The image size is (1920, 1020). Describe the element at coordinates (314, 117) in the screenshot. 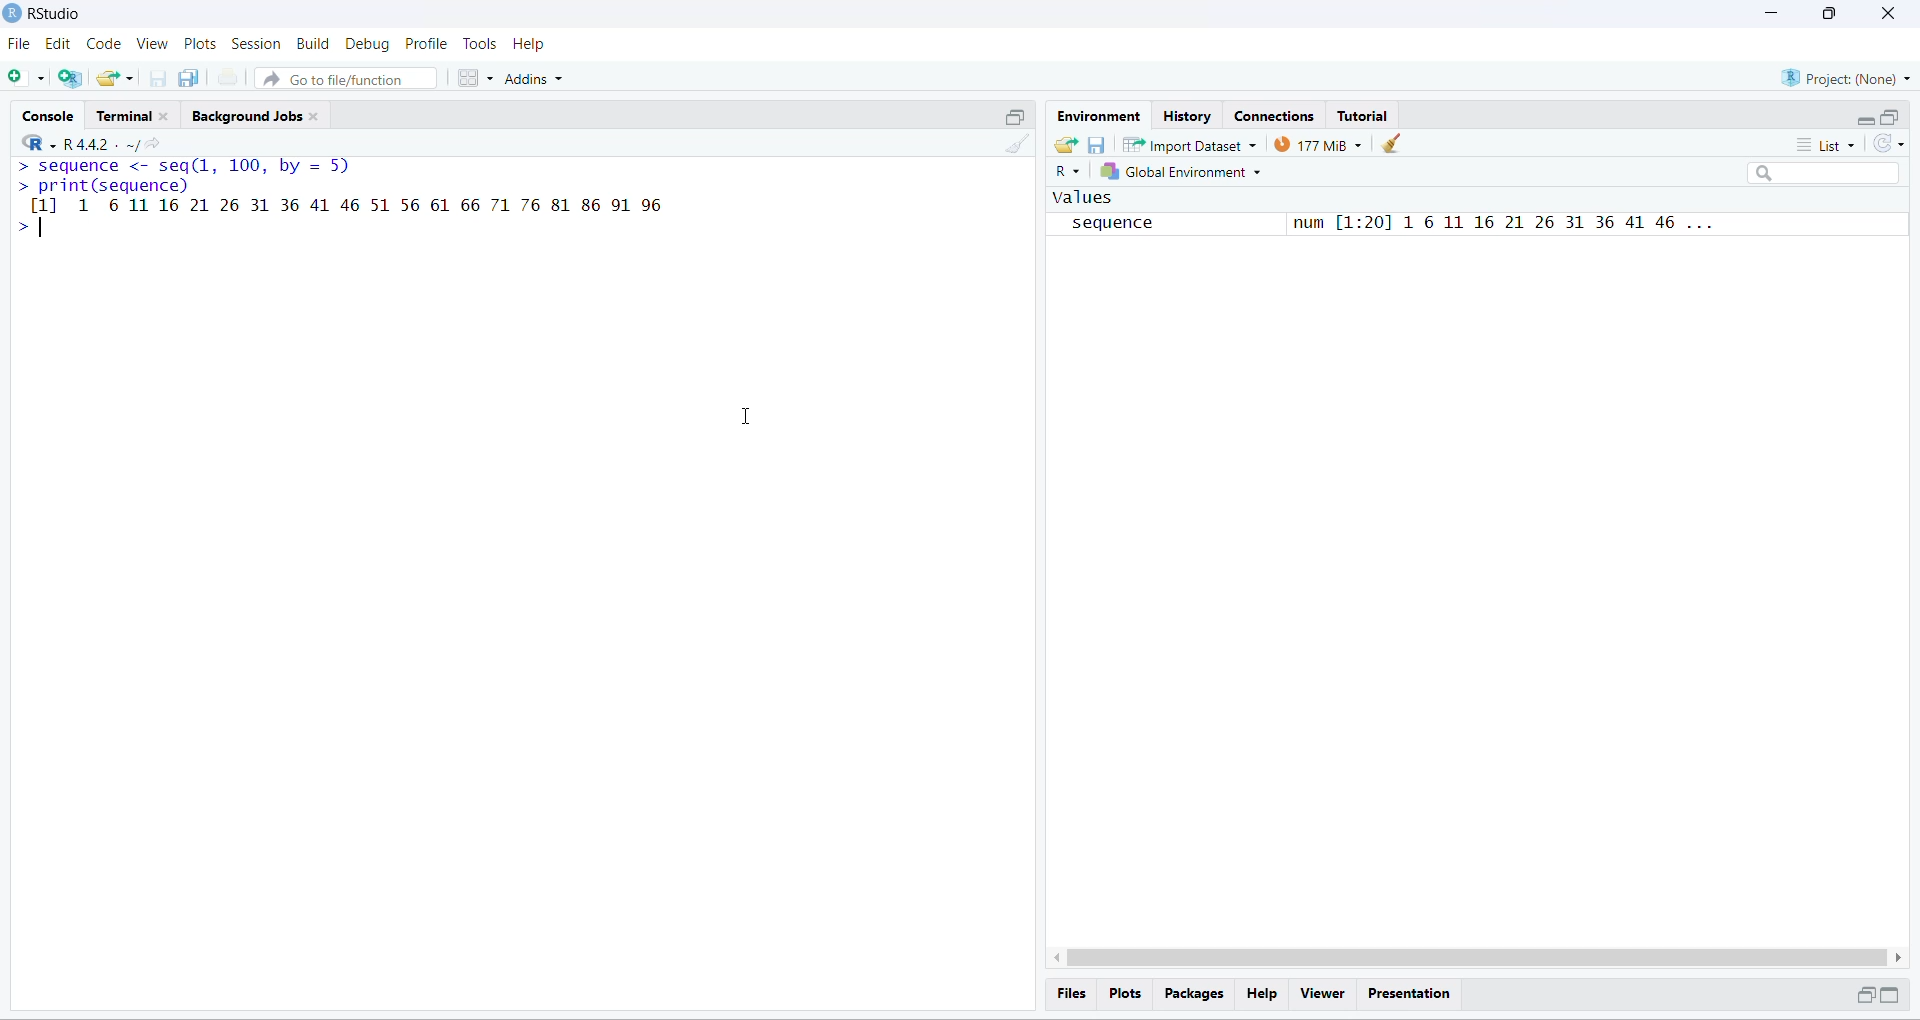

I see `close` at that location.